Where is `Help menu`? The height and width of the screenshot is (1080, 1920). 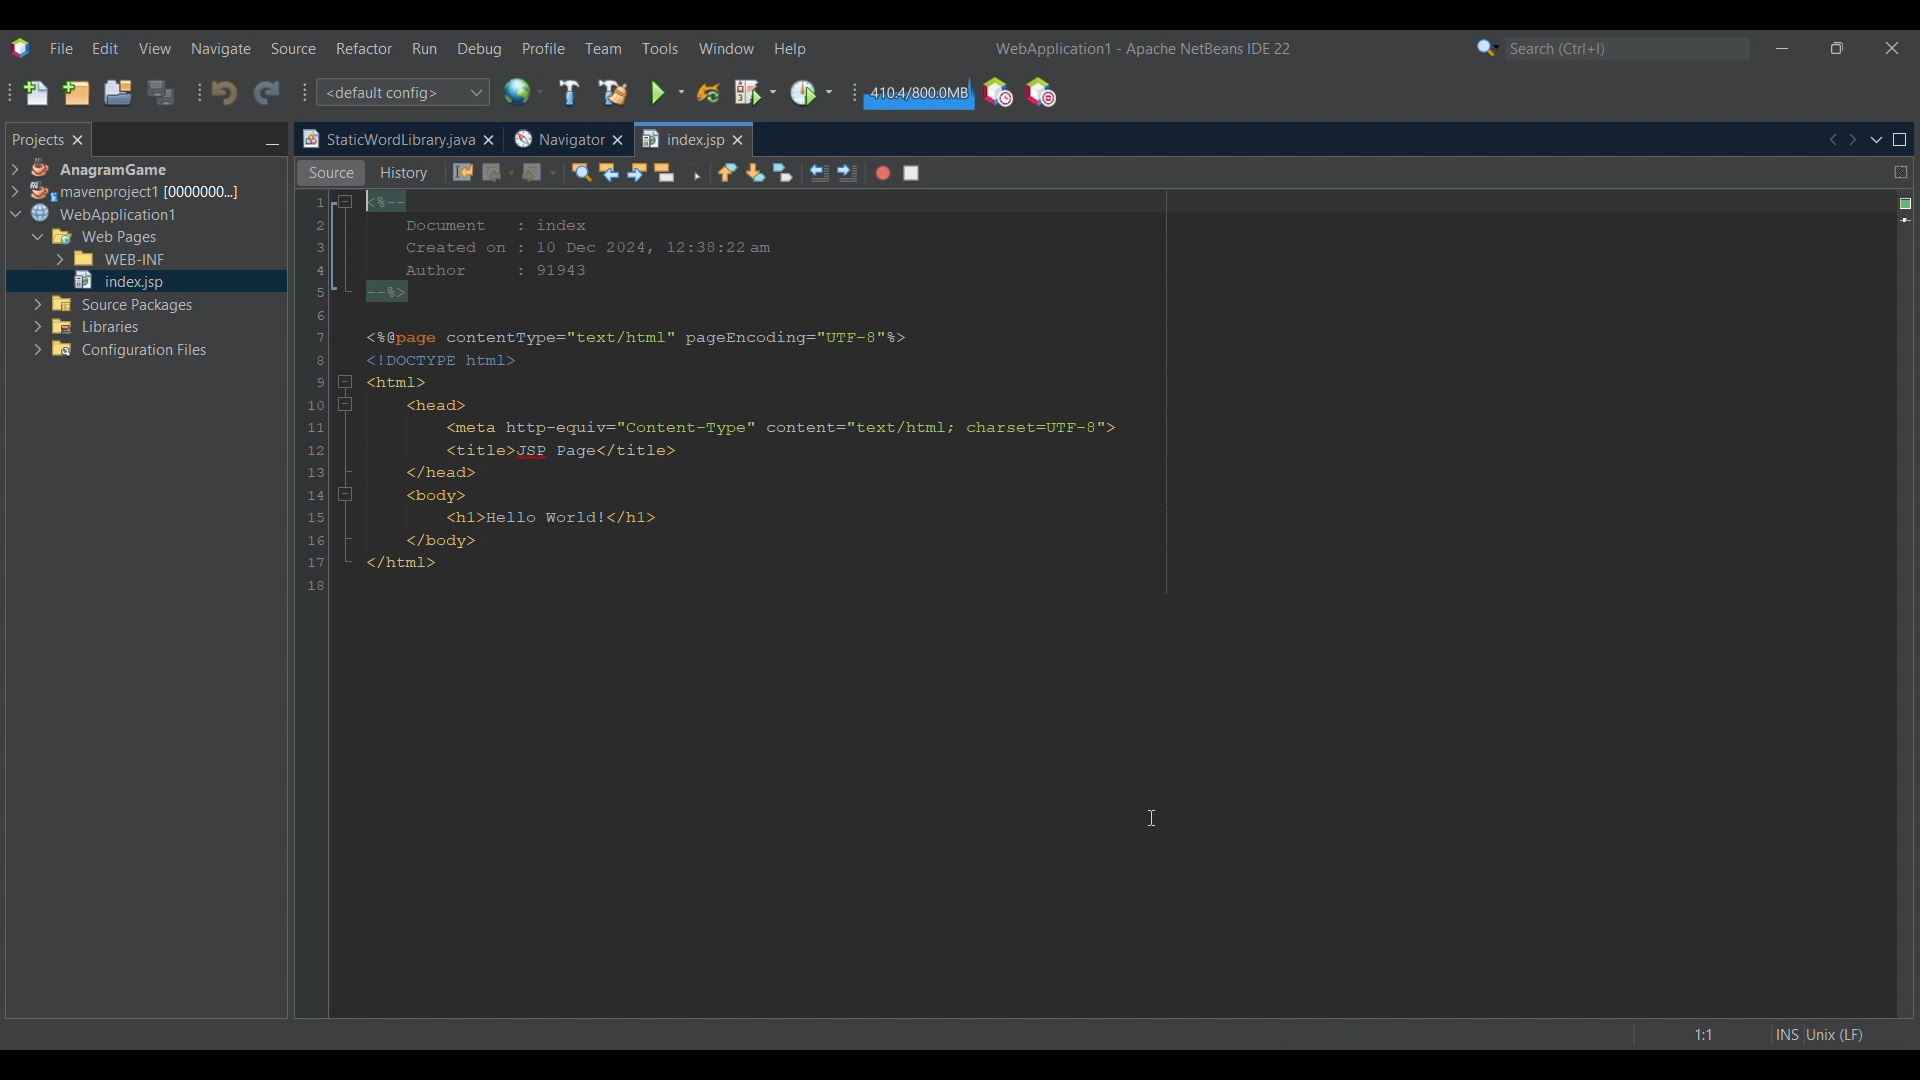
Help menu is located at coordinates (790, 49).